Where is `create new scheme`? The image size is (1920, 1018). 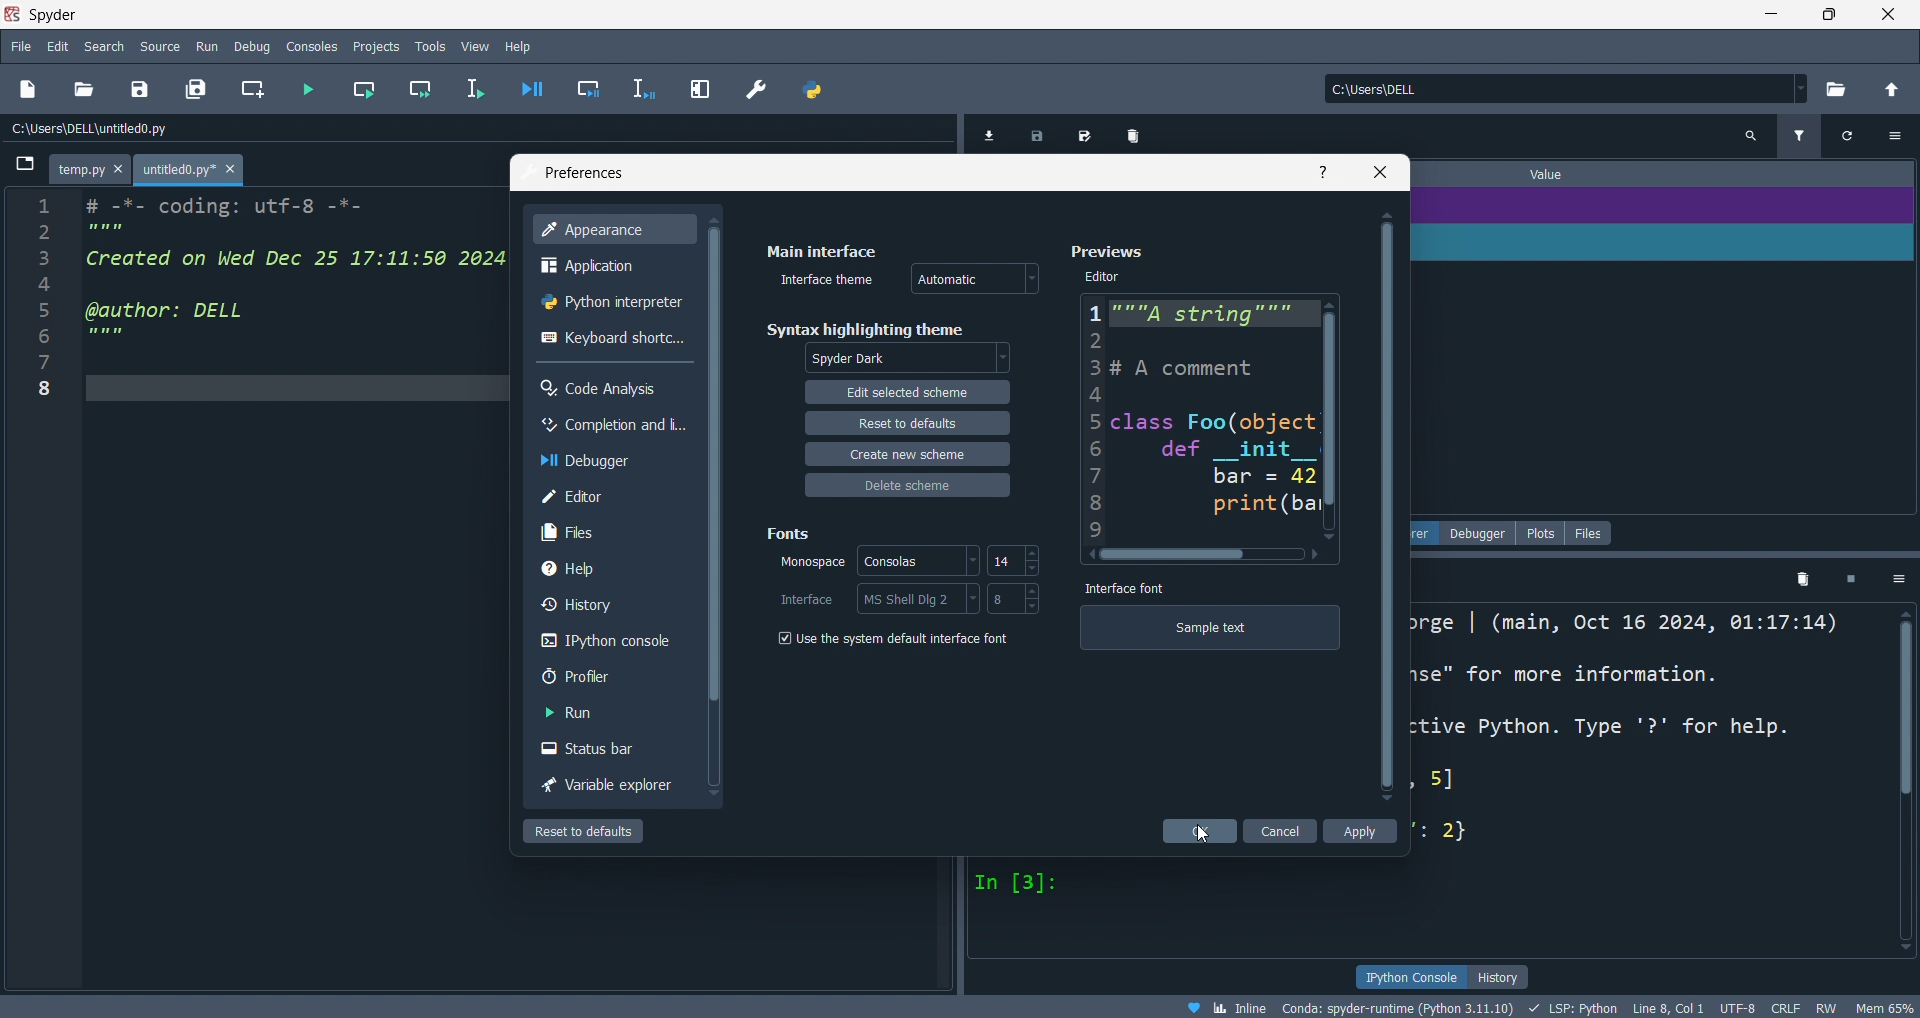
create new scheme is located at coordinates (909, 454).